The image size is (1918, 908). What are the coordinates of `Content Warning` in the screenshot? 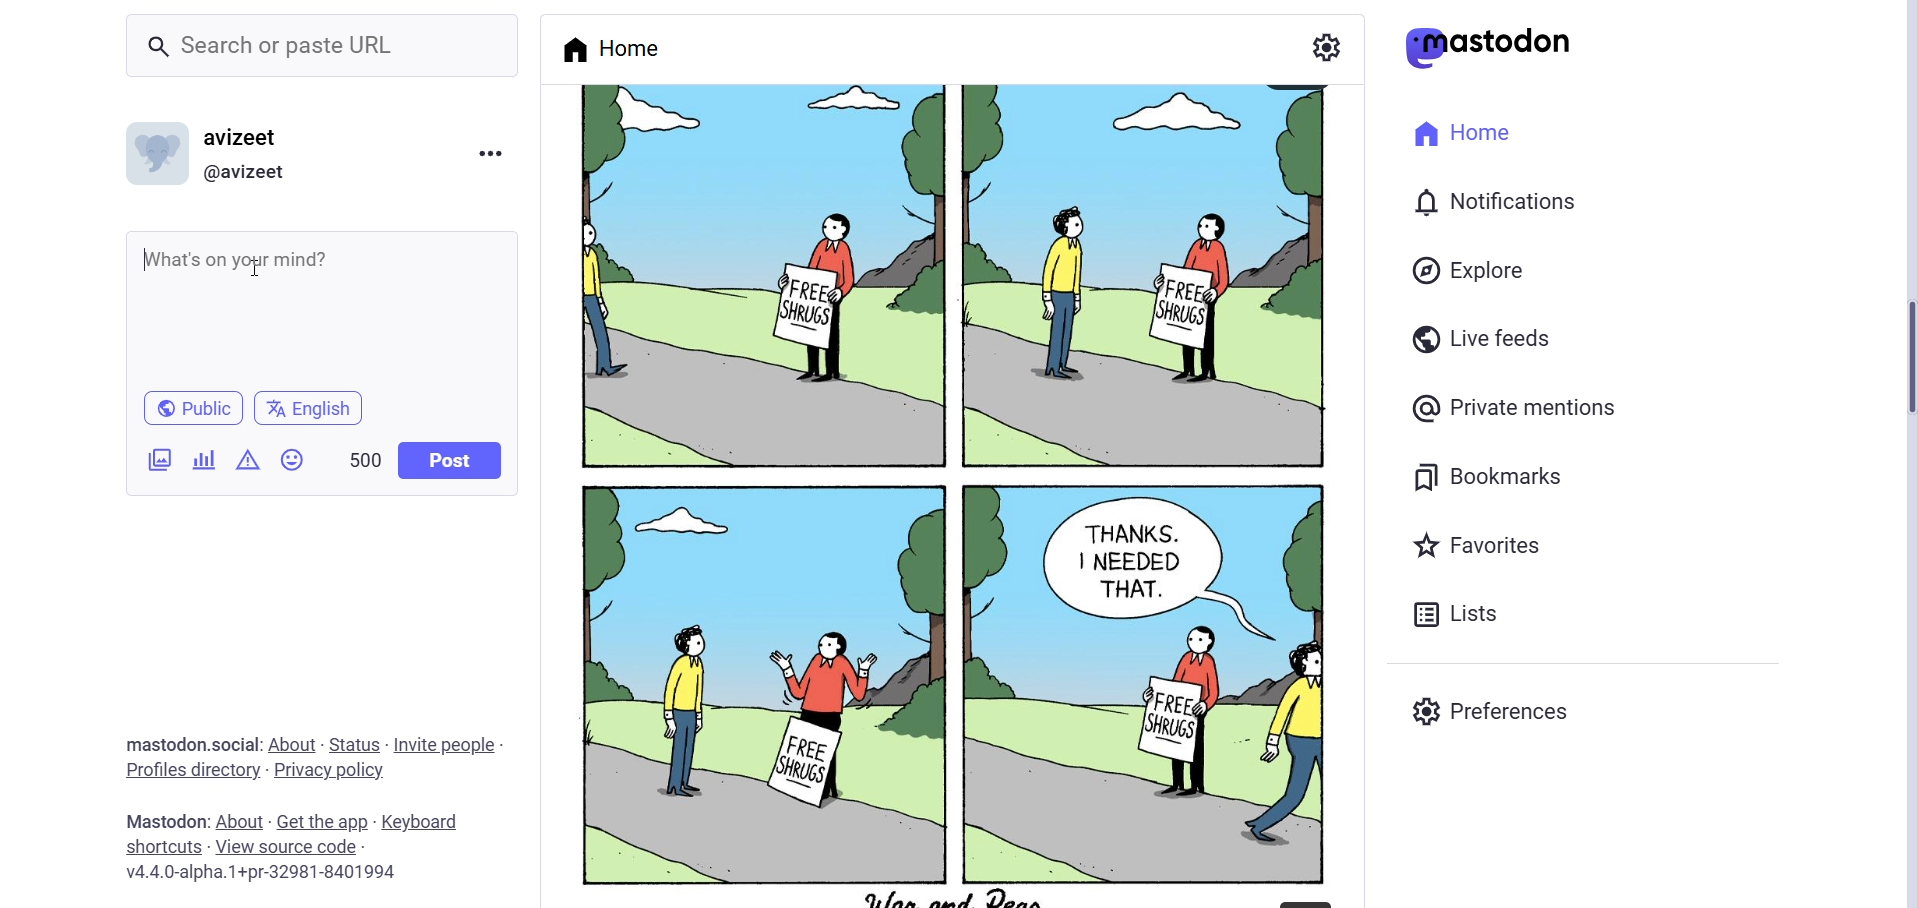 It's located at (248, 462).